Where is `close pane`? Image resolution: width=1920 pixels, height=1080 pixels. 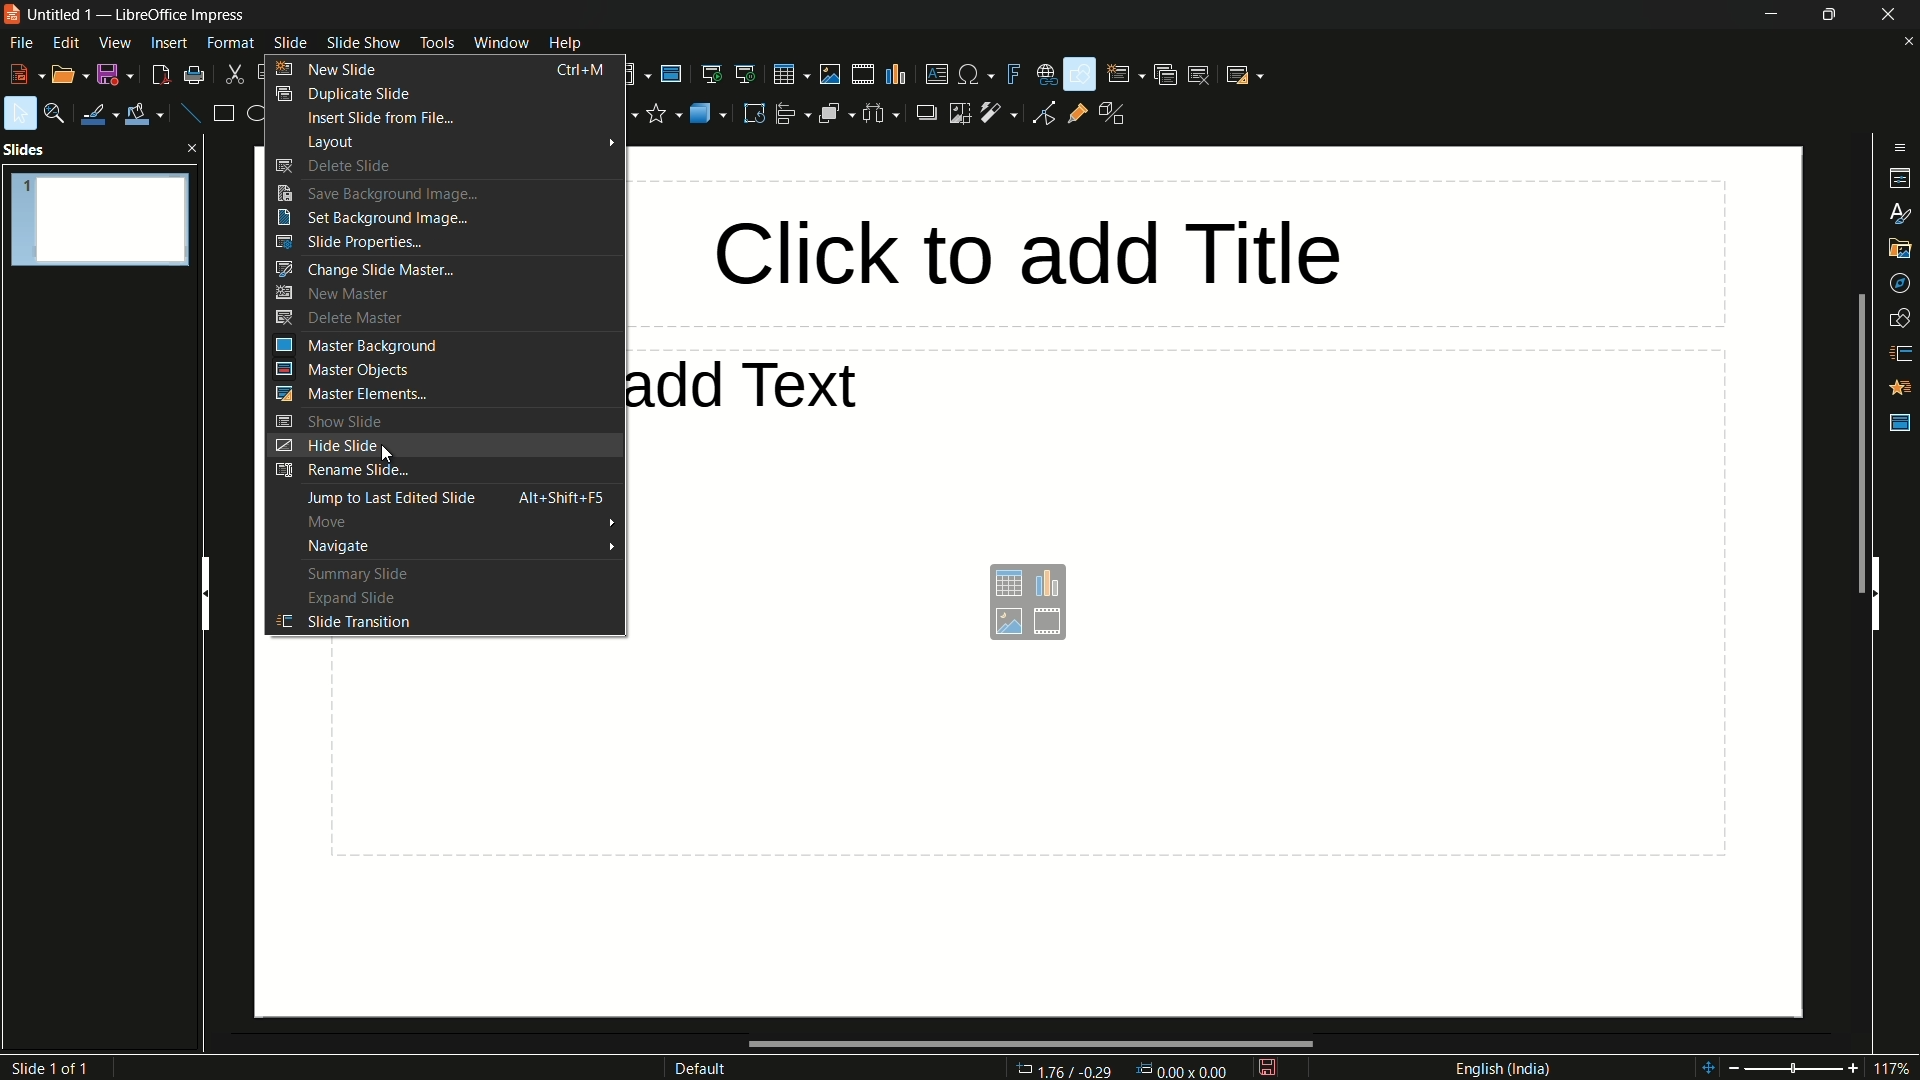 close pane is located at coordinates (191, 149).